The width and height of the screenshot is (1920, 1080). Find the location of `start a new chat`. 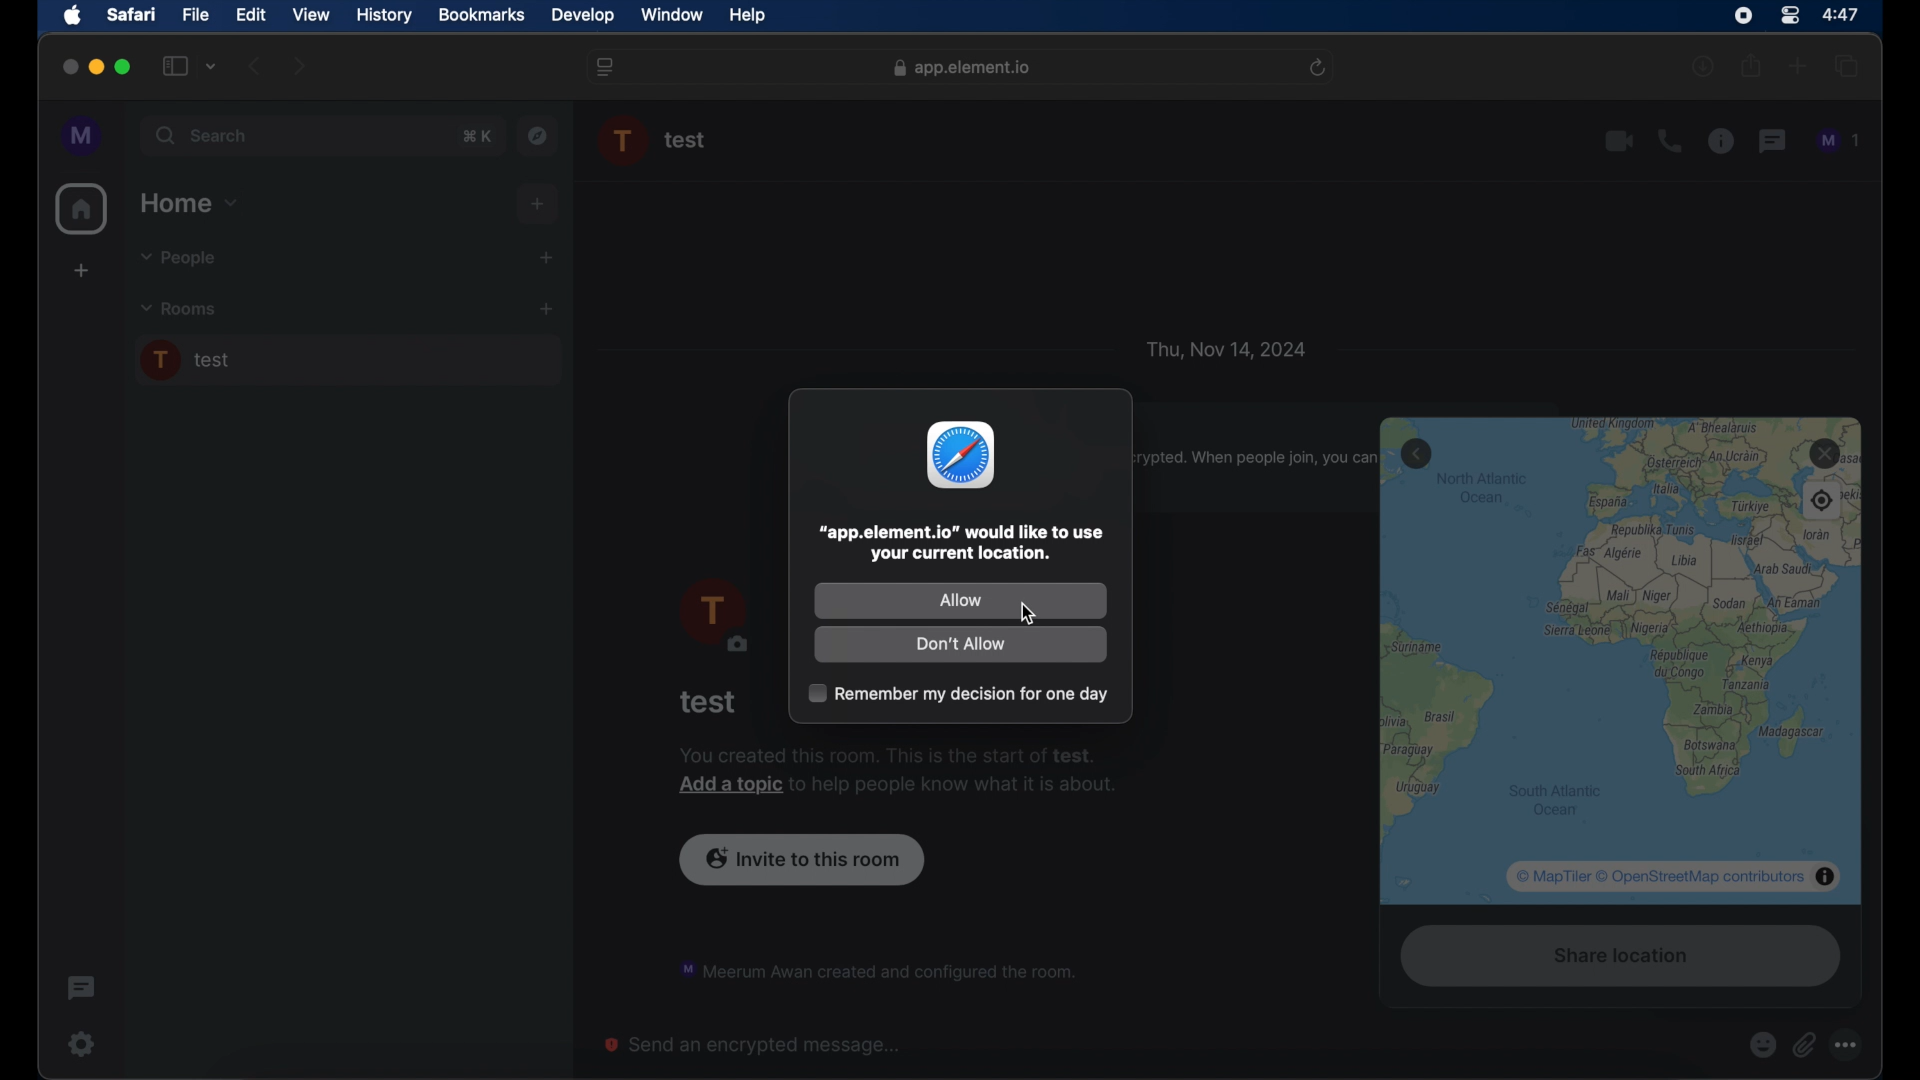

start a new chat is located at coordinates (546, 257).